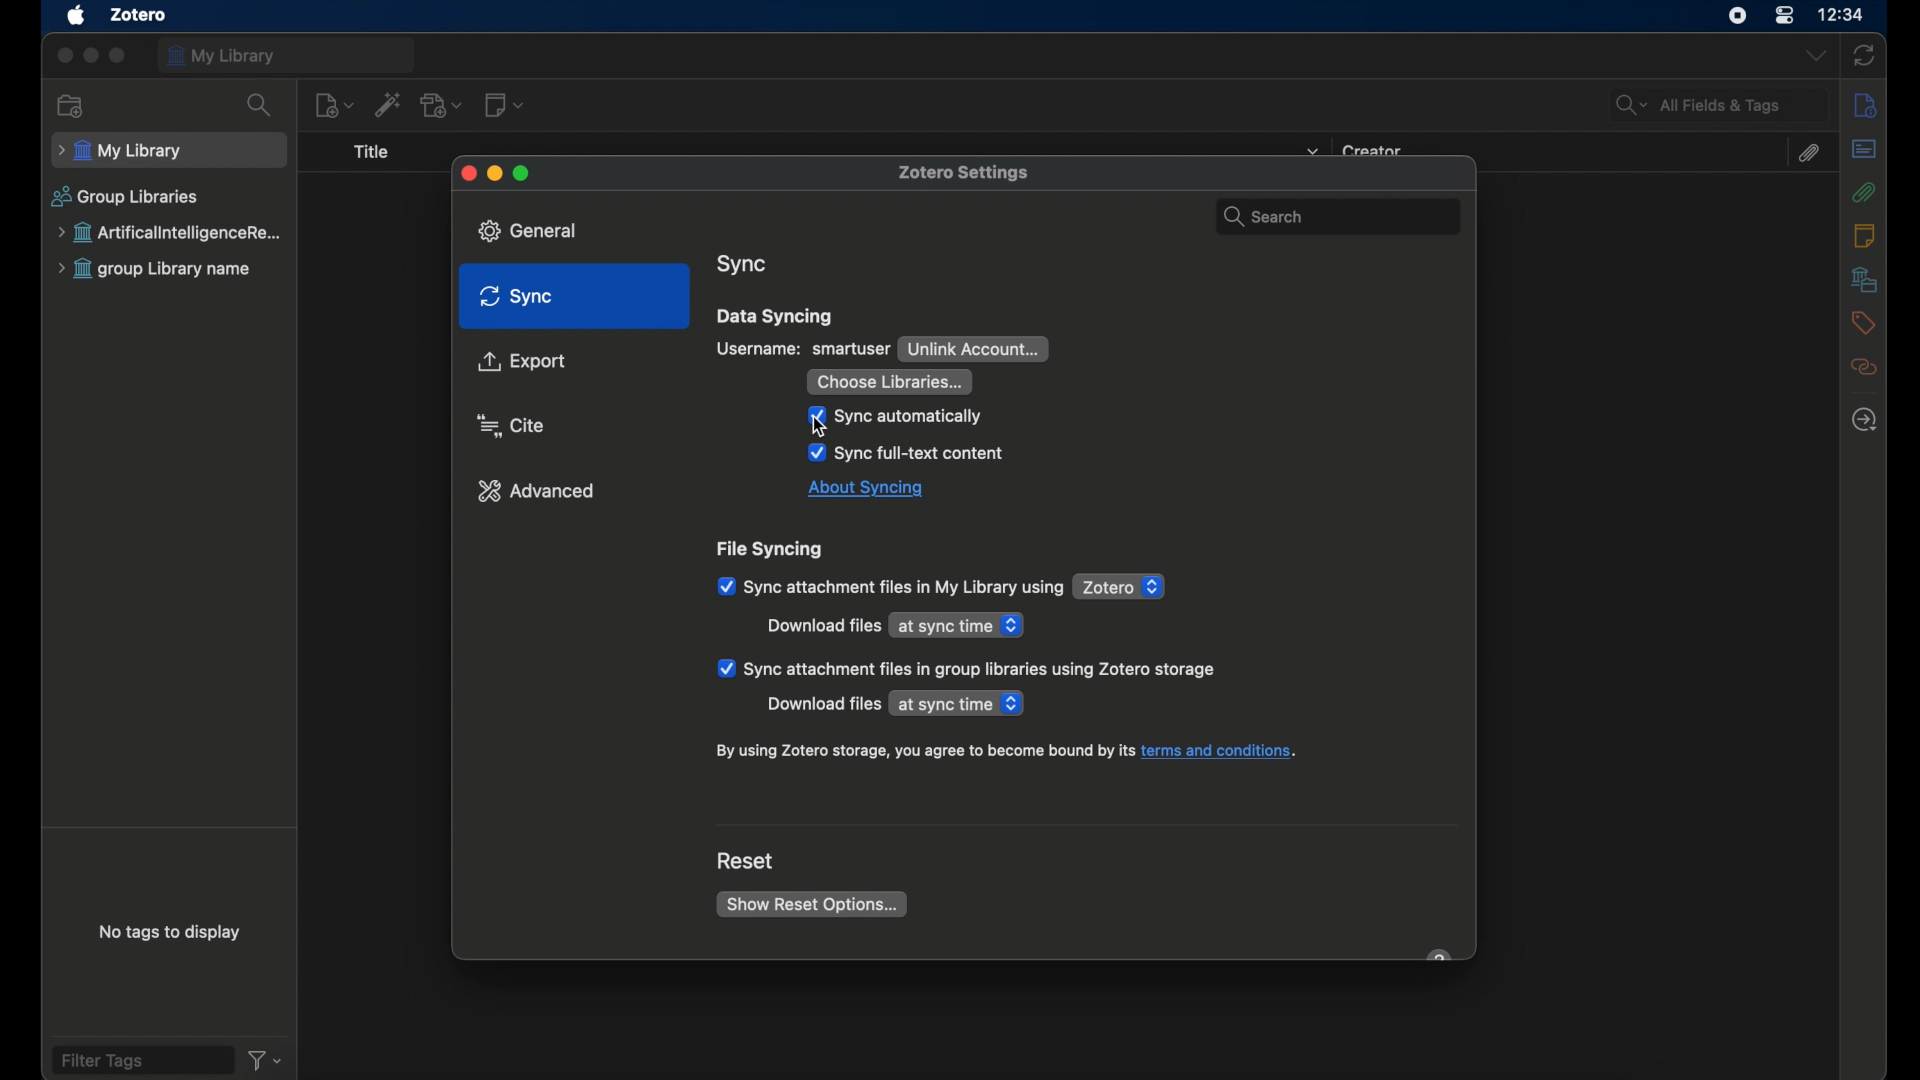 This screenshot has width=1920, height=1080. What do you see at coordinates (260, 106) in the screenshot?
I see `search` at bounding box center [260, 106].